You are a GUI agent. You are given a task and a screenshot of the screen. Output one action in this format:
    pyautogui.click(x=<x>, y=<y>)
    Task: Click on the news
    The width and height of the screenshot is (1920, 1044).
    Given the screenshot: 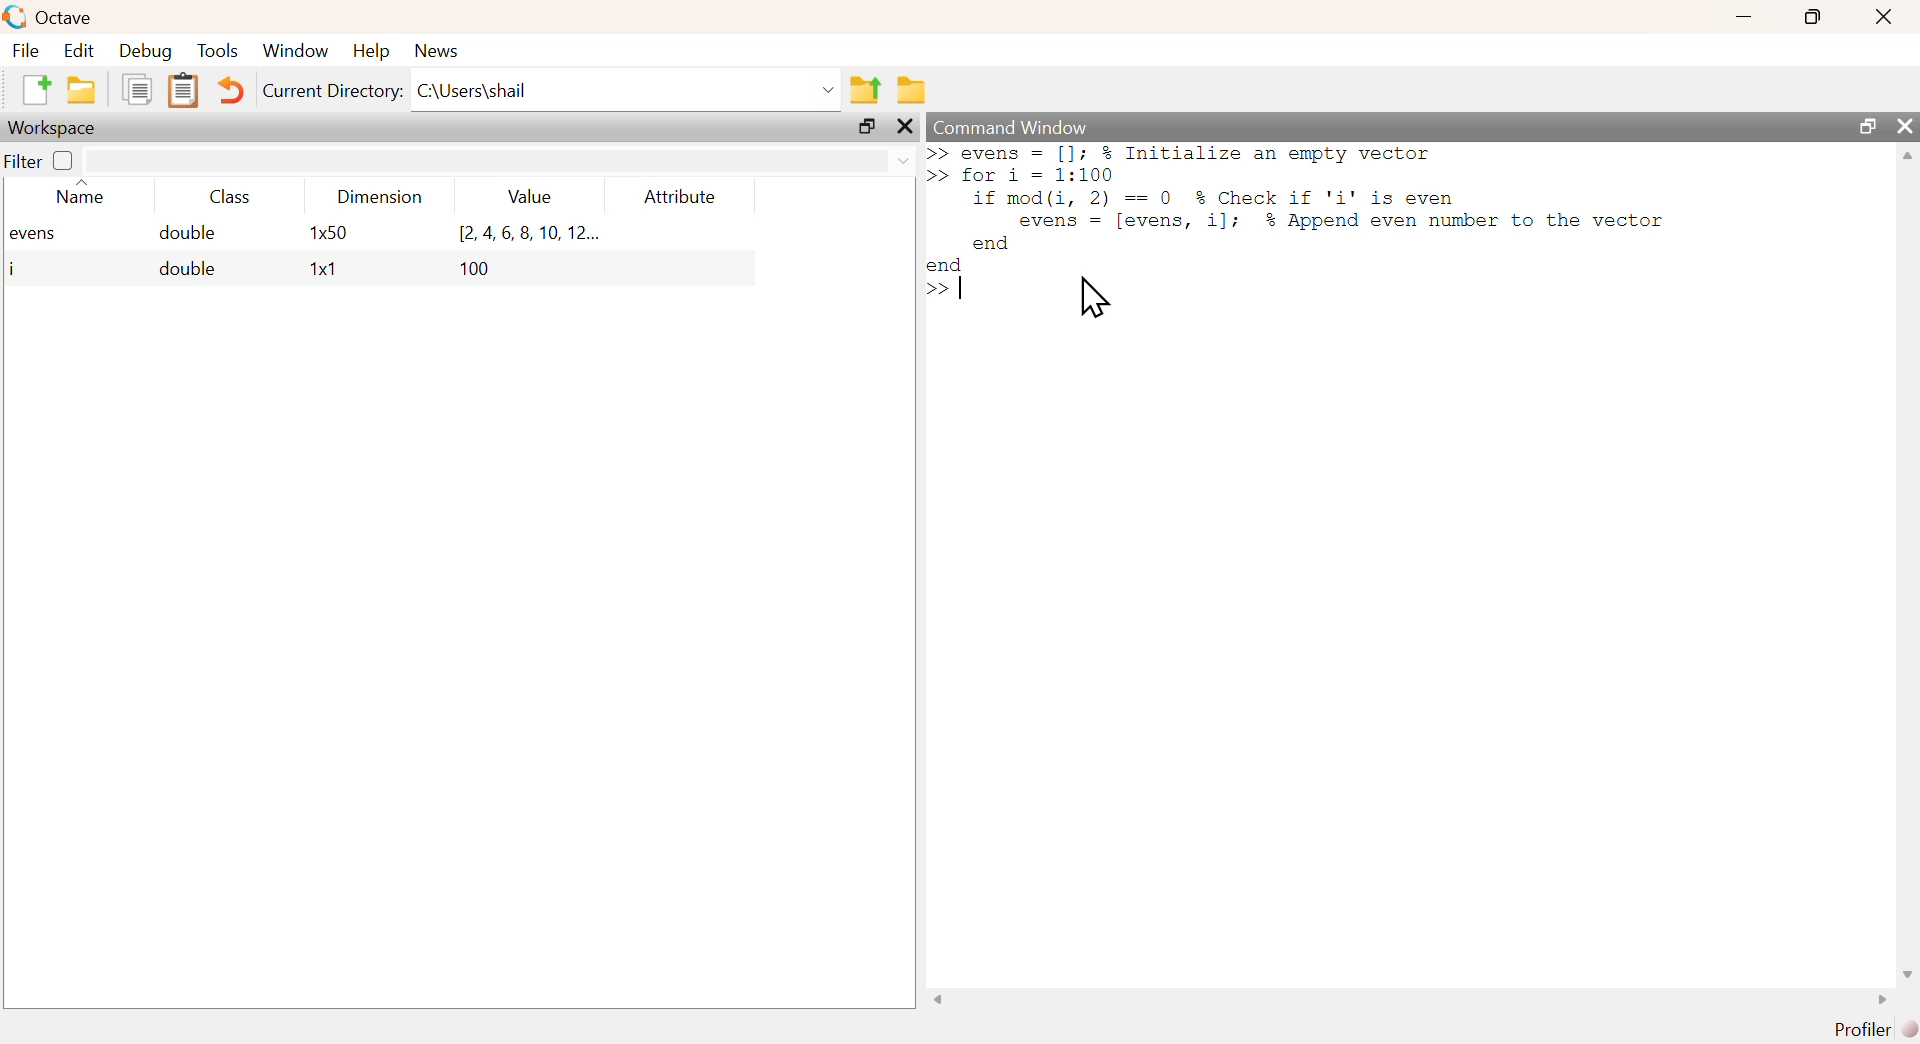 What is the action you would take?
    pyautogui.click(x=440, y=49)
    